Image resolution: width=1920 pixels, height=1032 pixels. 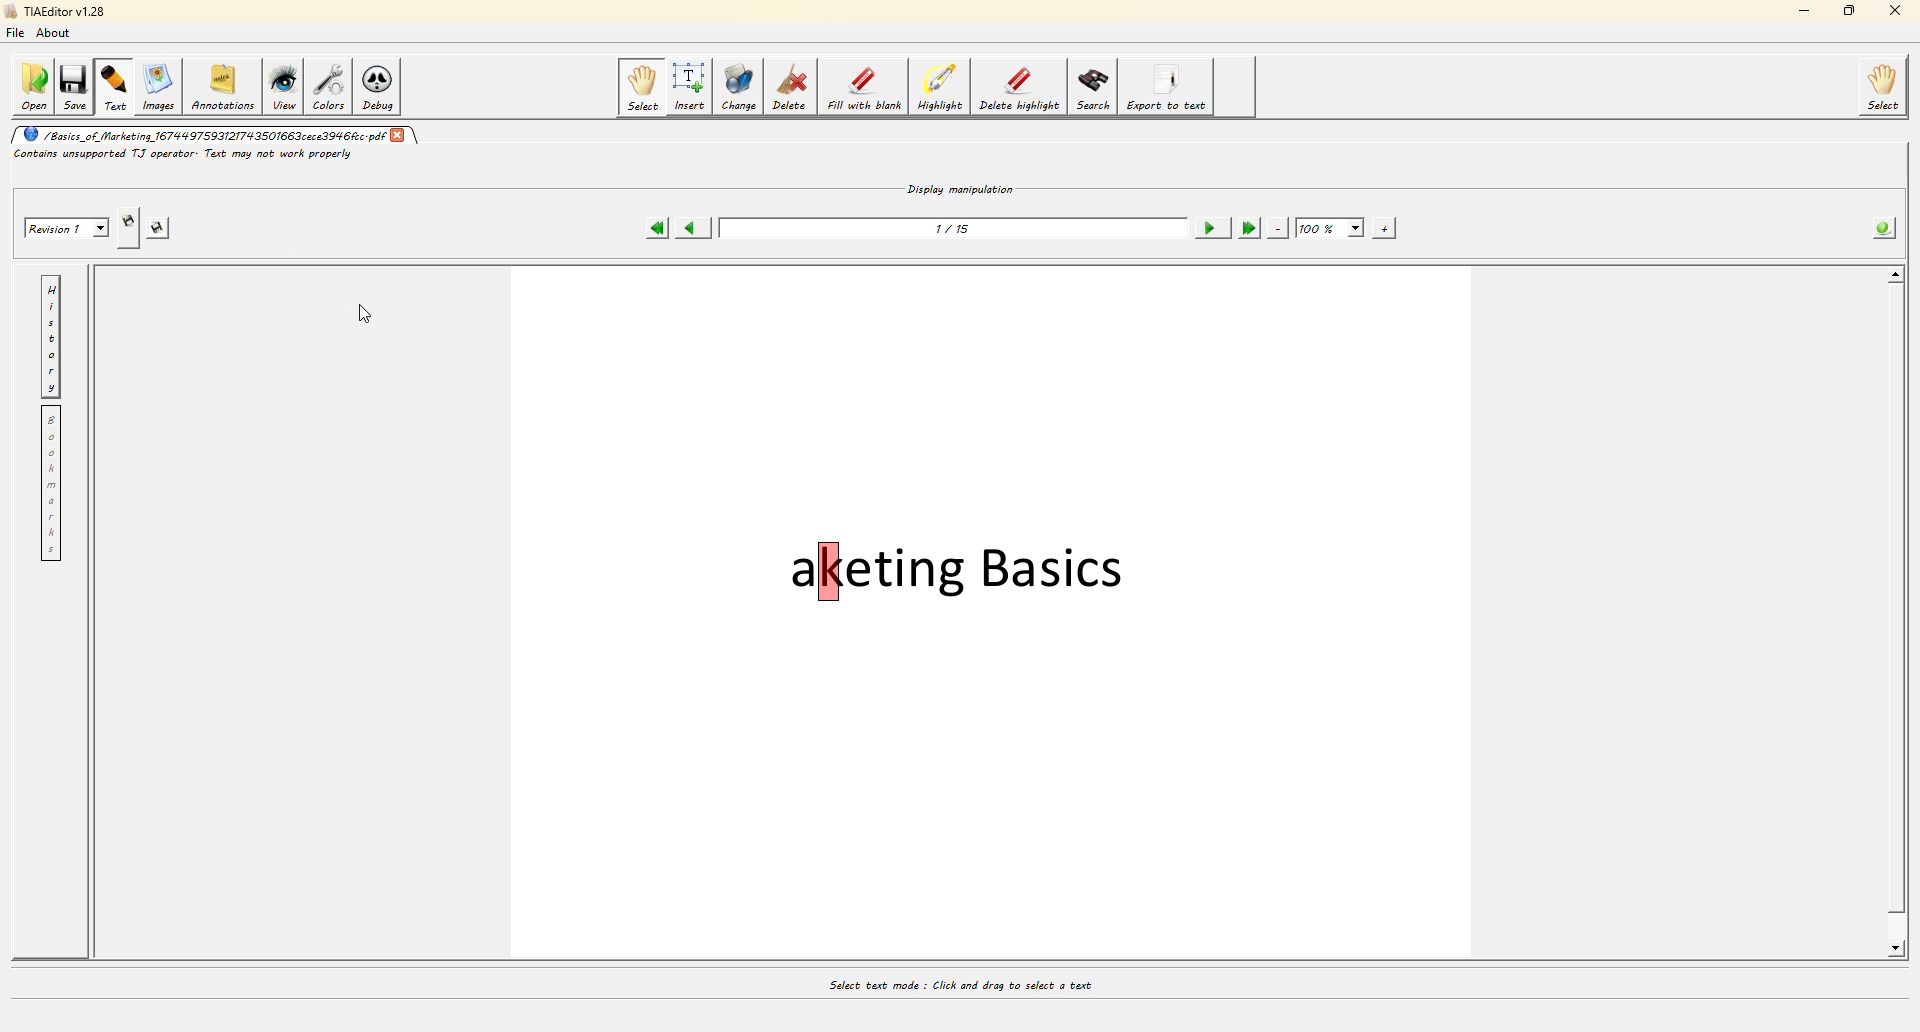 I want to click on select, so click(x=641, y=87).